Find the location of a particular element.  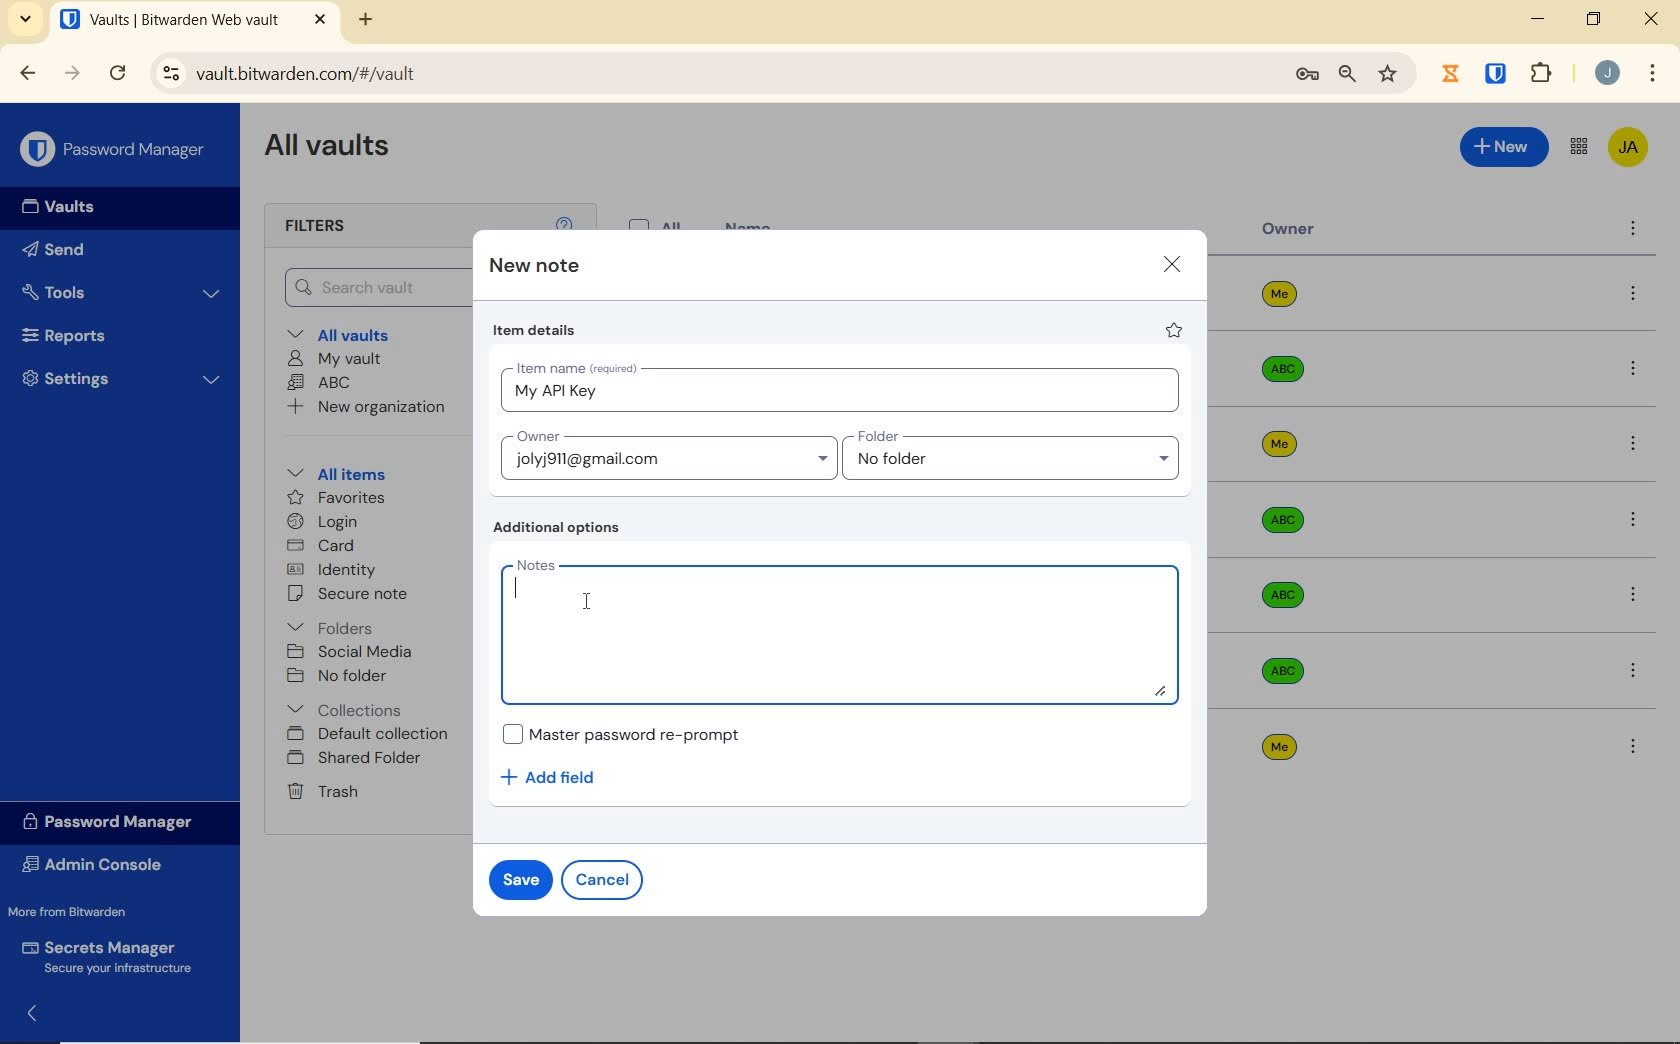

Add field is located at coordinates (558, 777).